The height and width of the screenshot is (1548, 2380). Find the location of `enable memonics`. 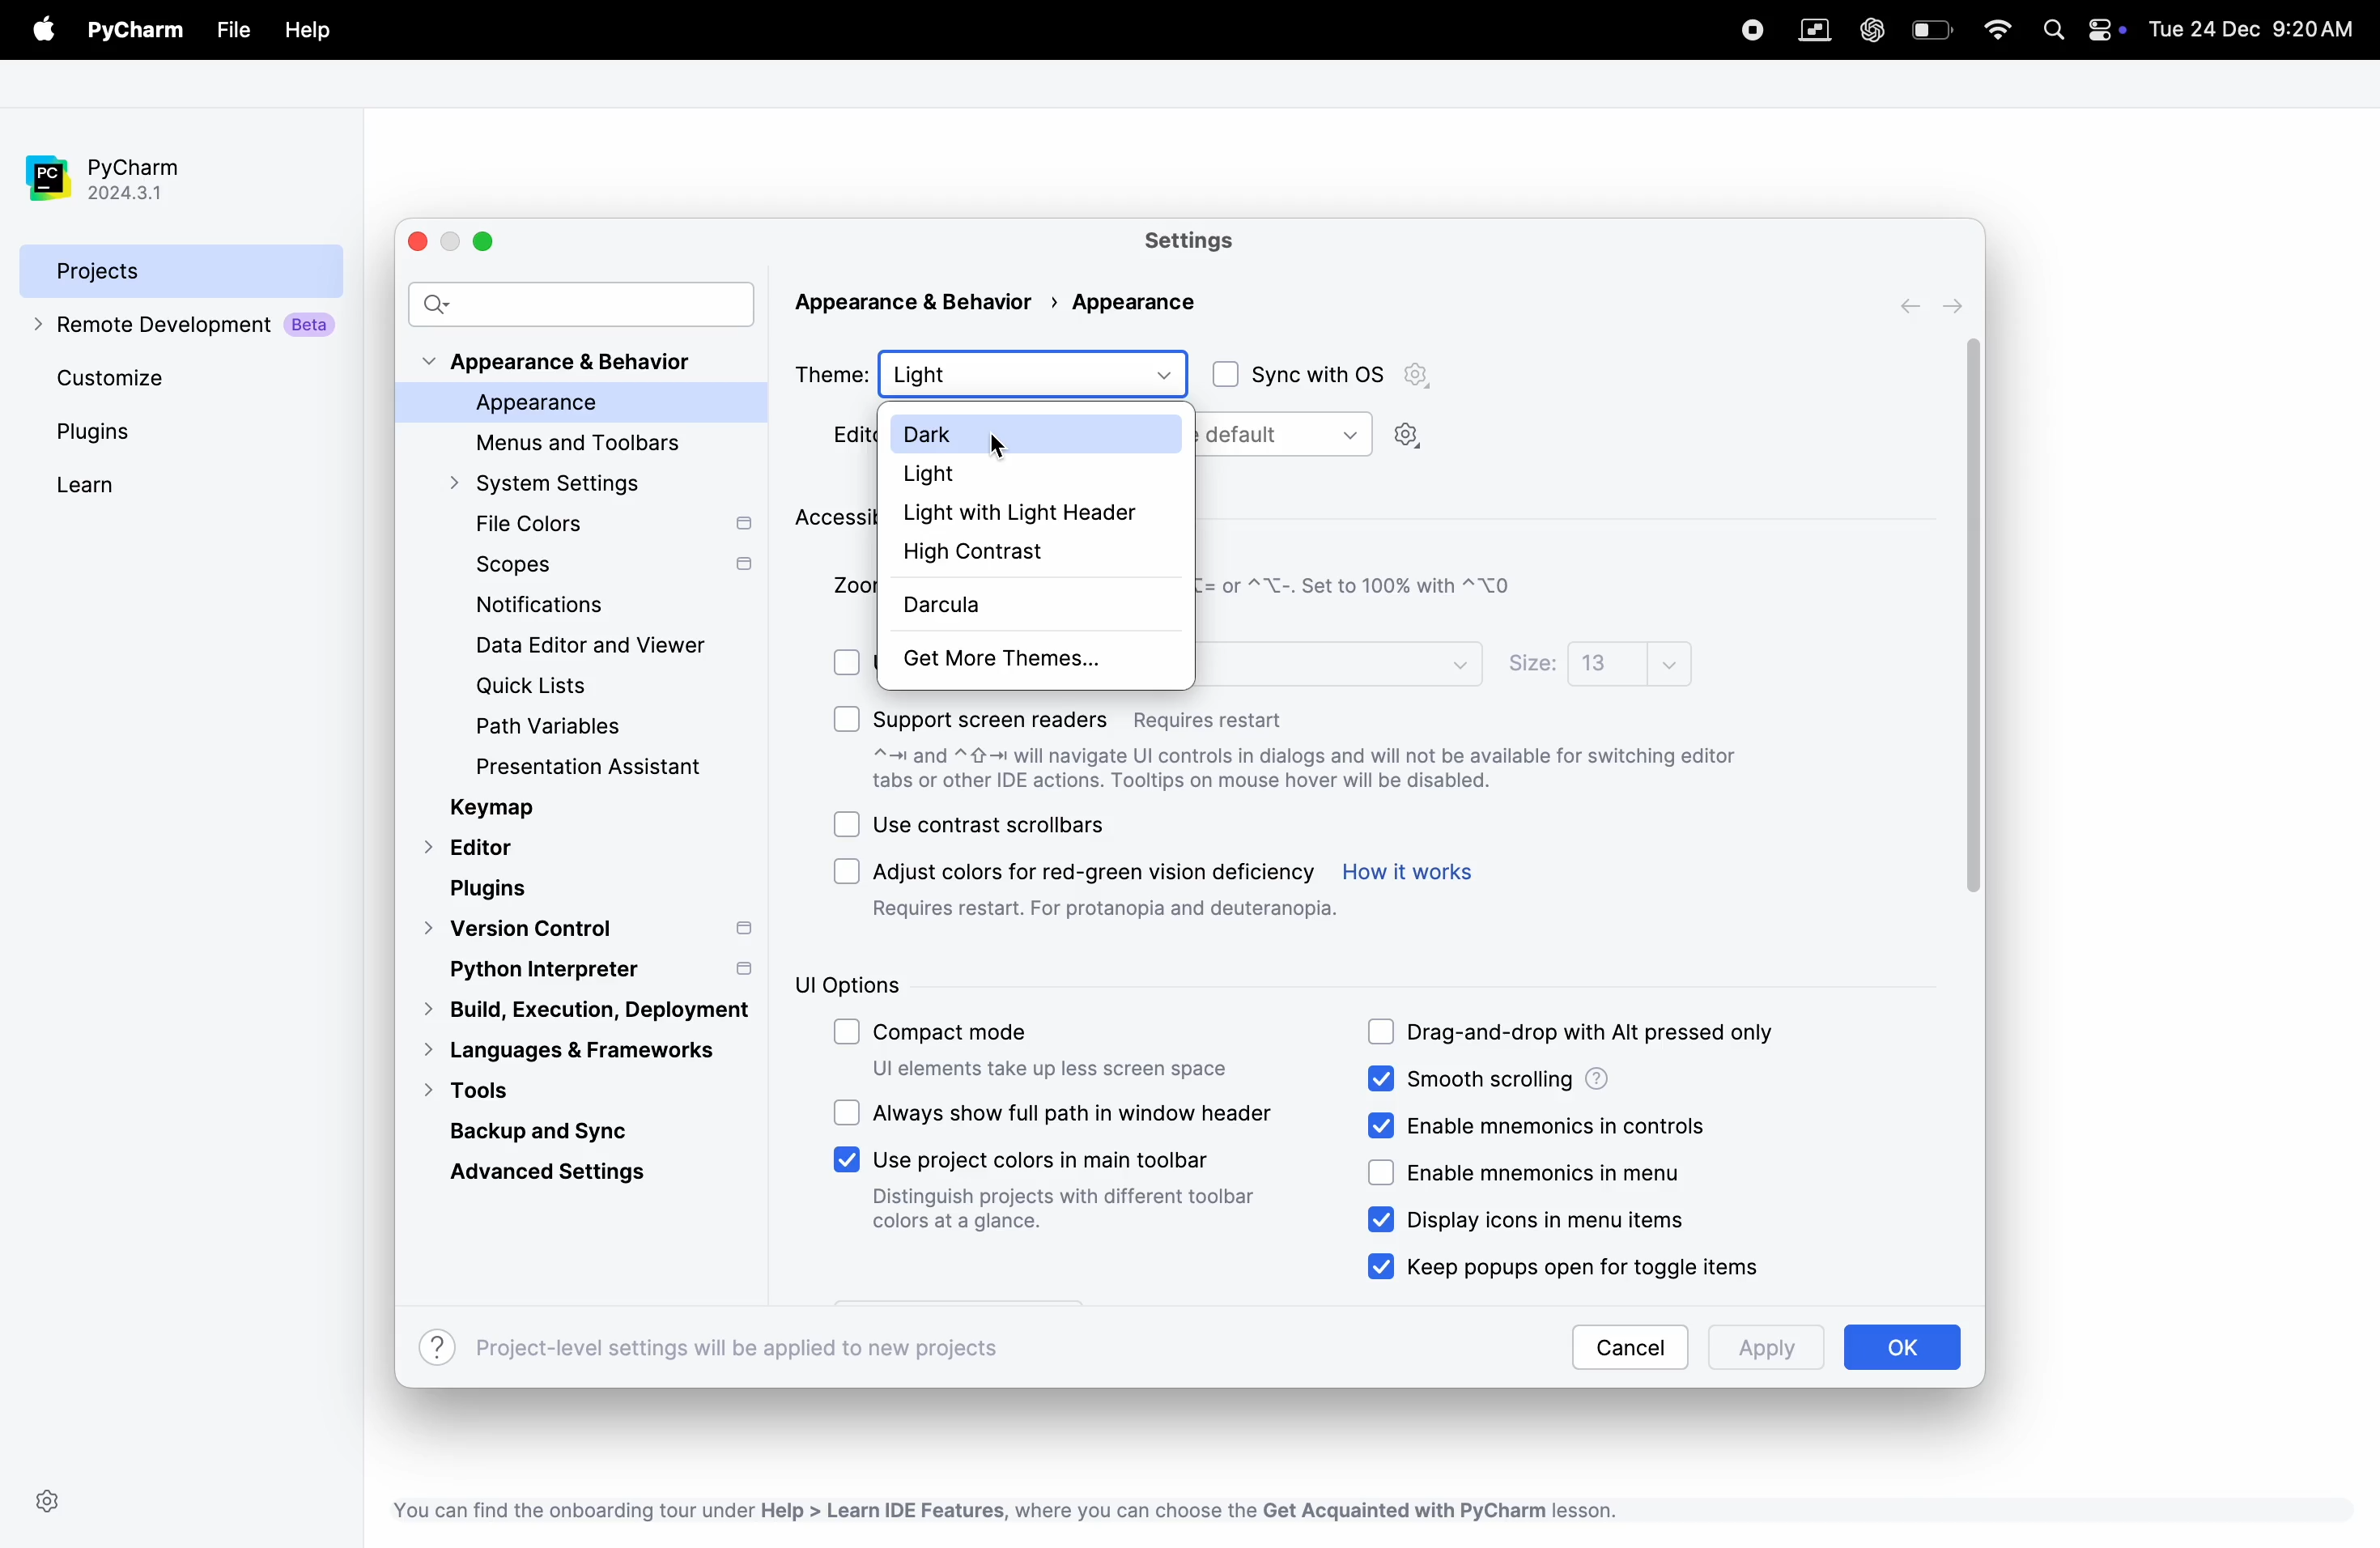

enable memonics is located at coordinates (1558, 1123).